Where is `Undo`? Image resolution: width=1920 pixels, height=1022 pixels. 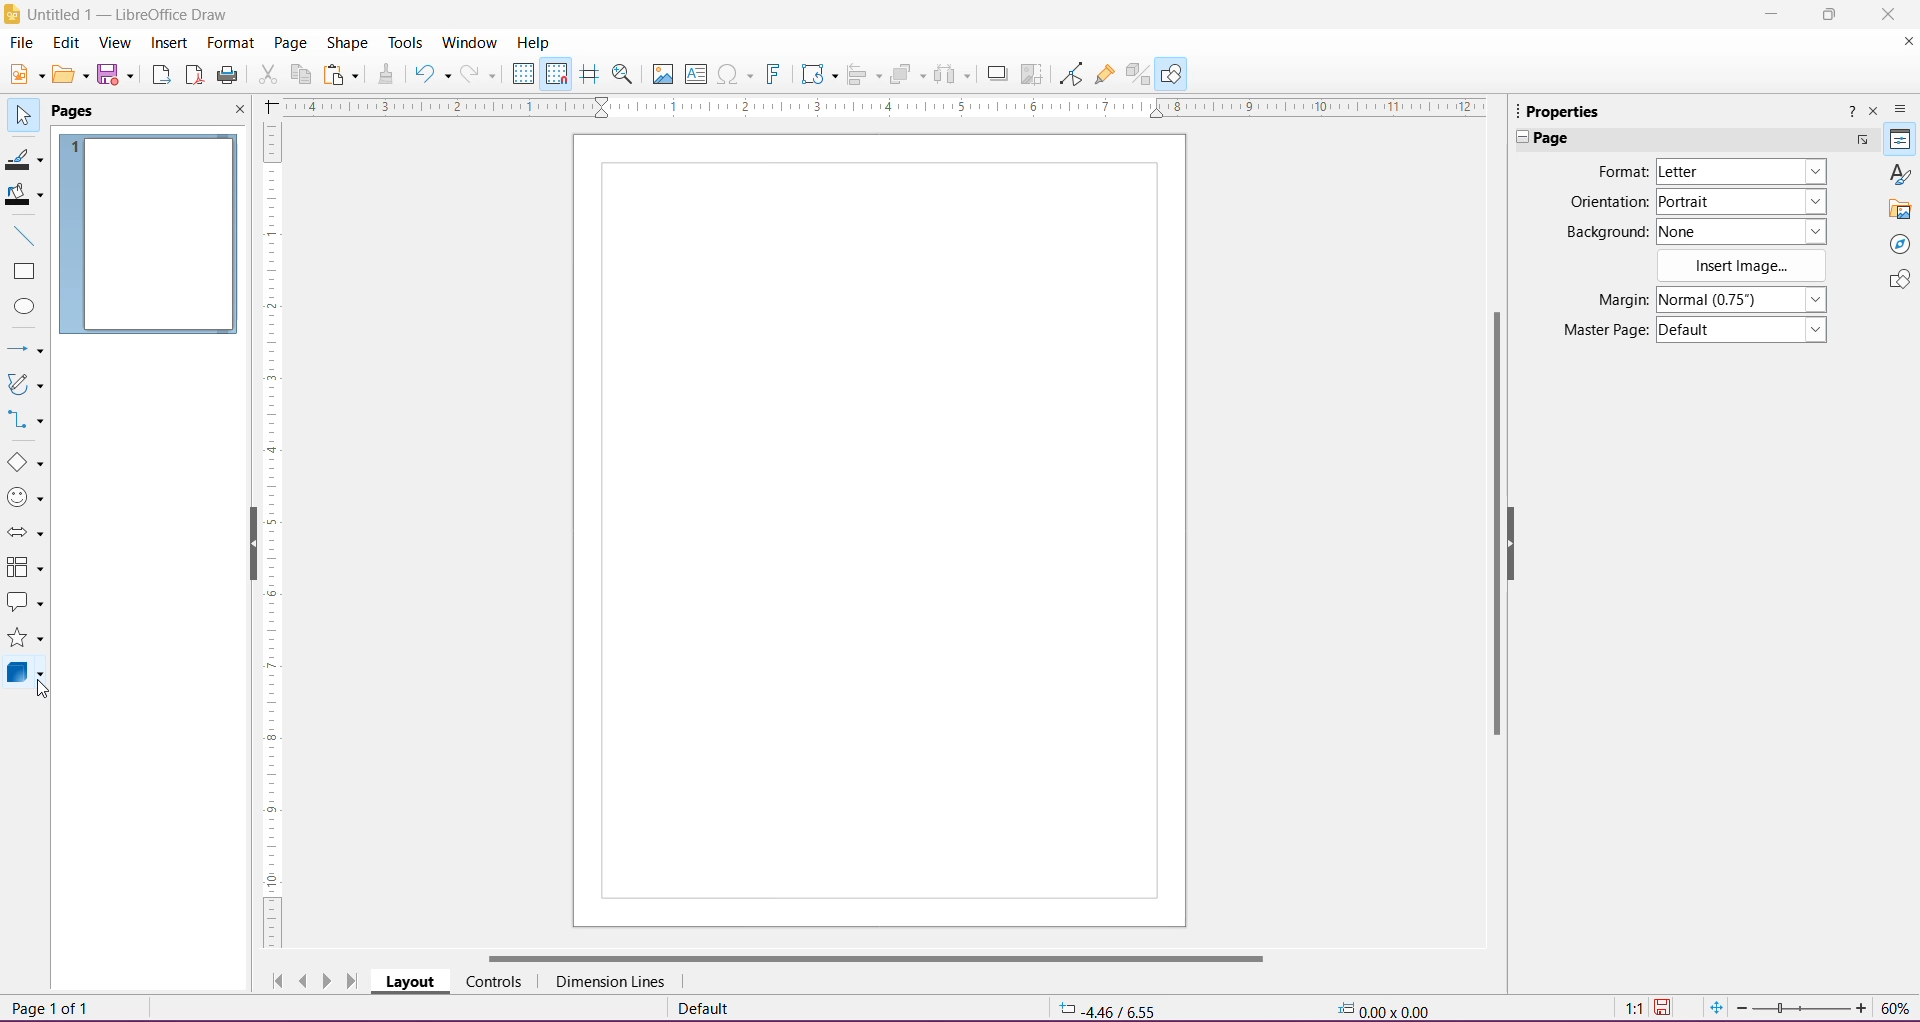
Undo is located at coordinates (432, 76).